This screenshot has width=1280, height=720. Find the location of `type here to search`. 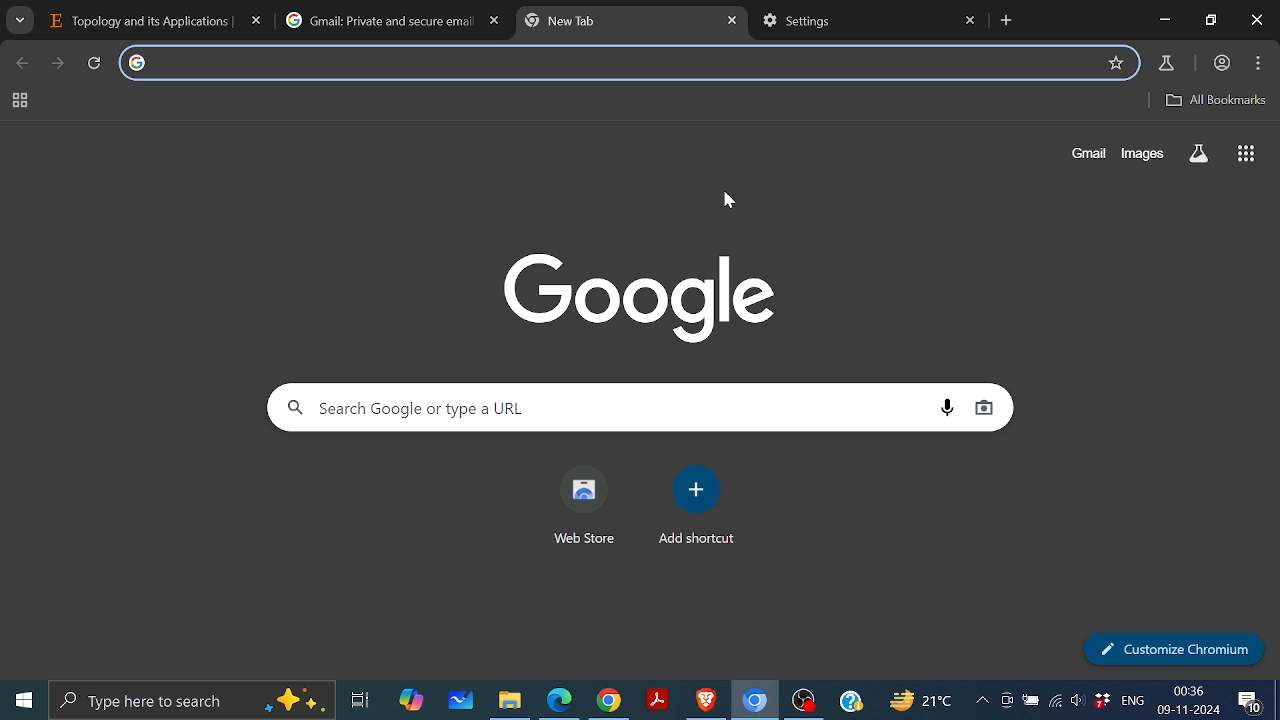

type here to search is located at coordinates (191, 700).